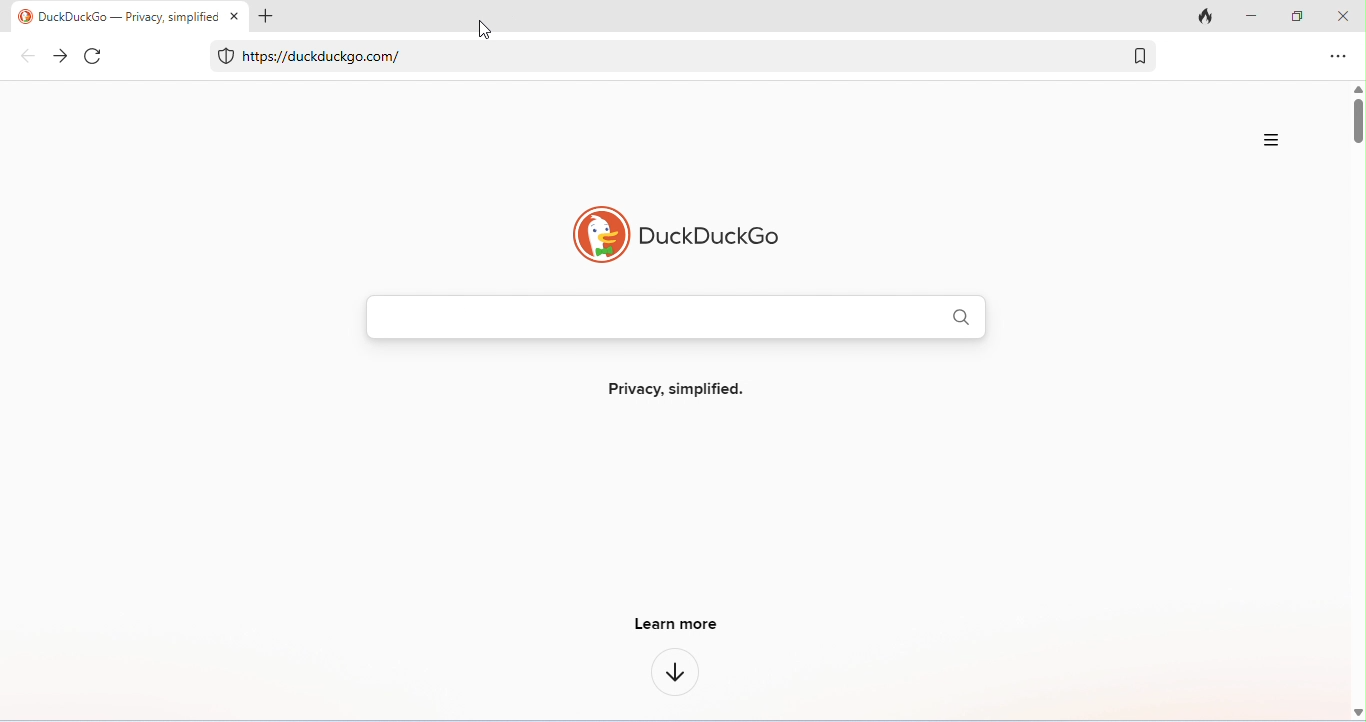 The height and width of the screenshot is (722, 1366). What do you see at coordinates (1357, 120) in the screenshot?
I see `vertical scroll bar` at bounding box center [1357, 120].